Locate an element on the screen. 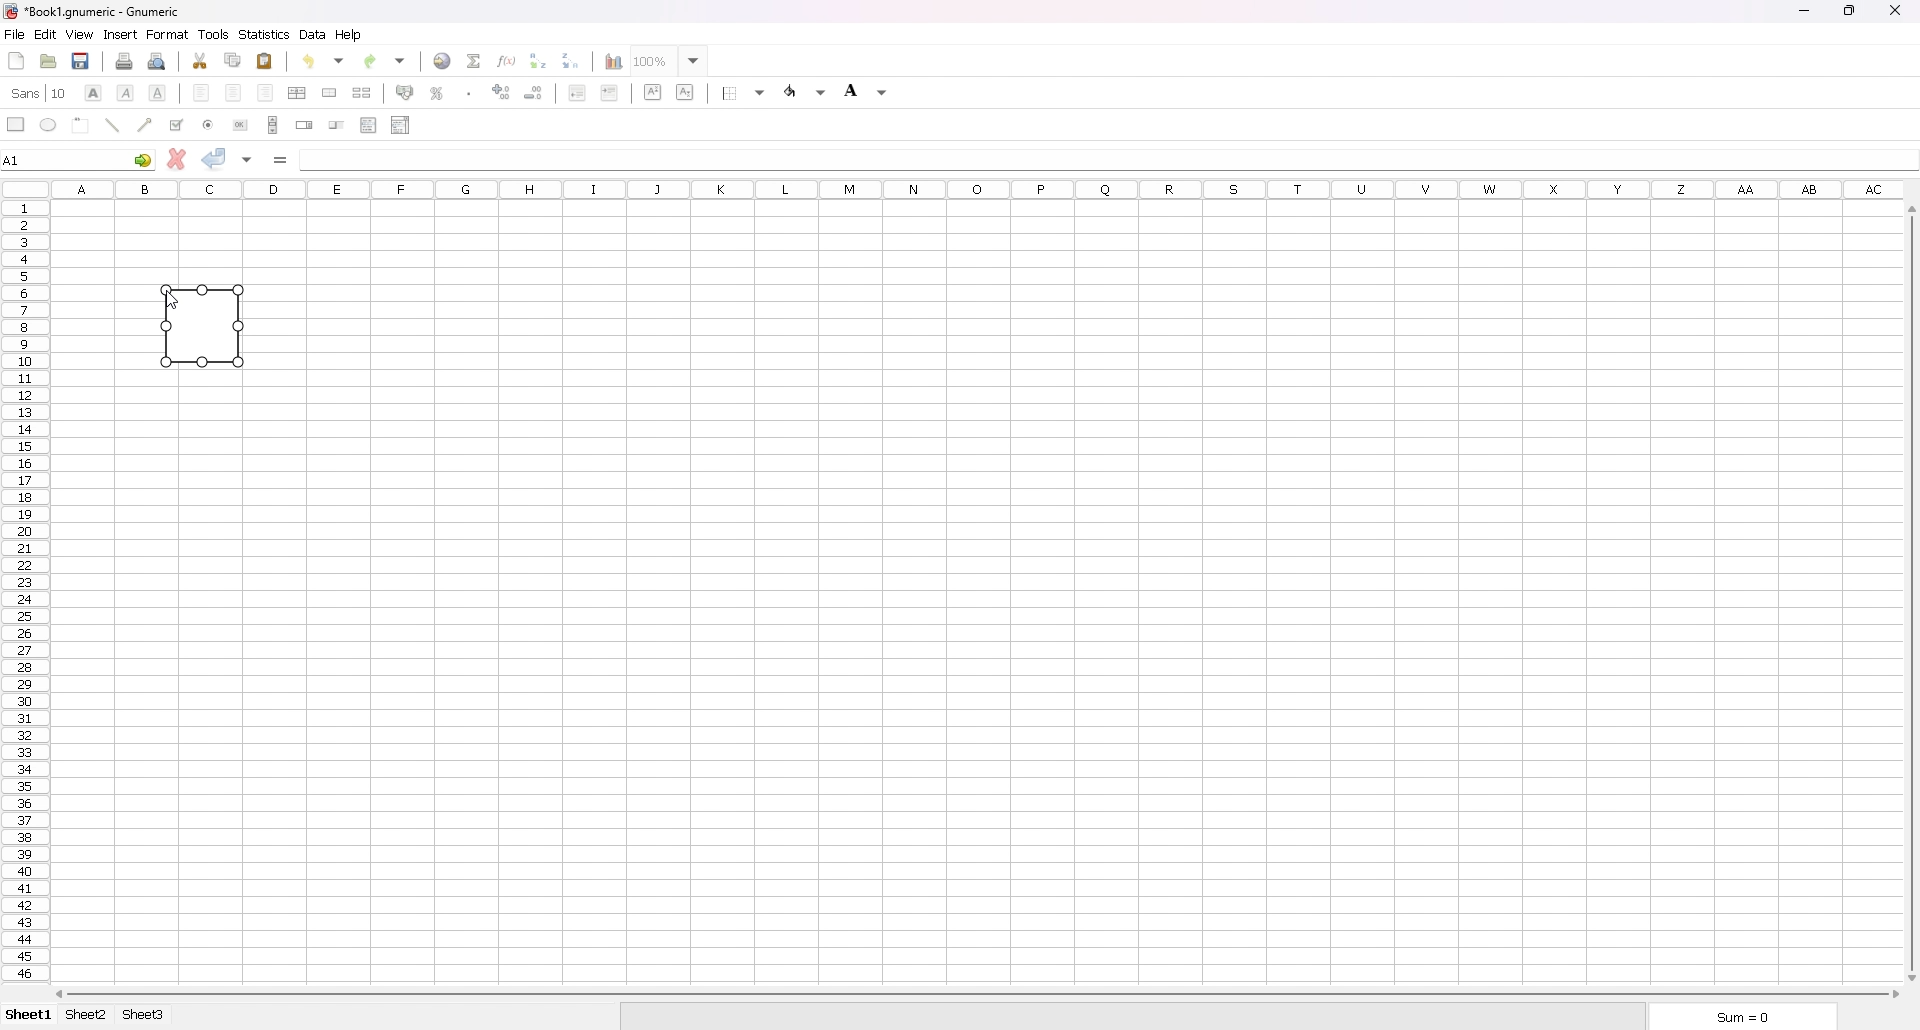  minimize is located at coordinates (1804, 11).